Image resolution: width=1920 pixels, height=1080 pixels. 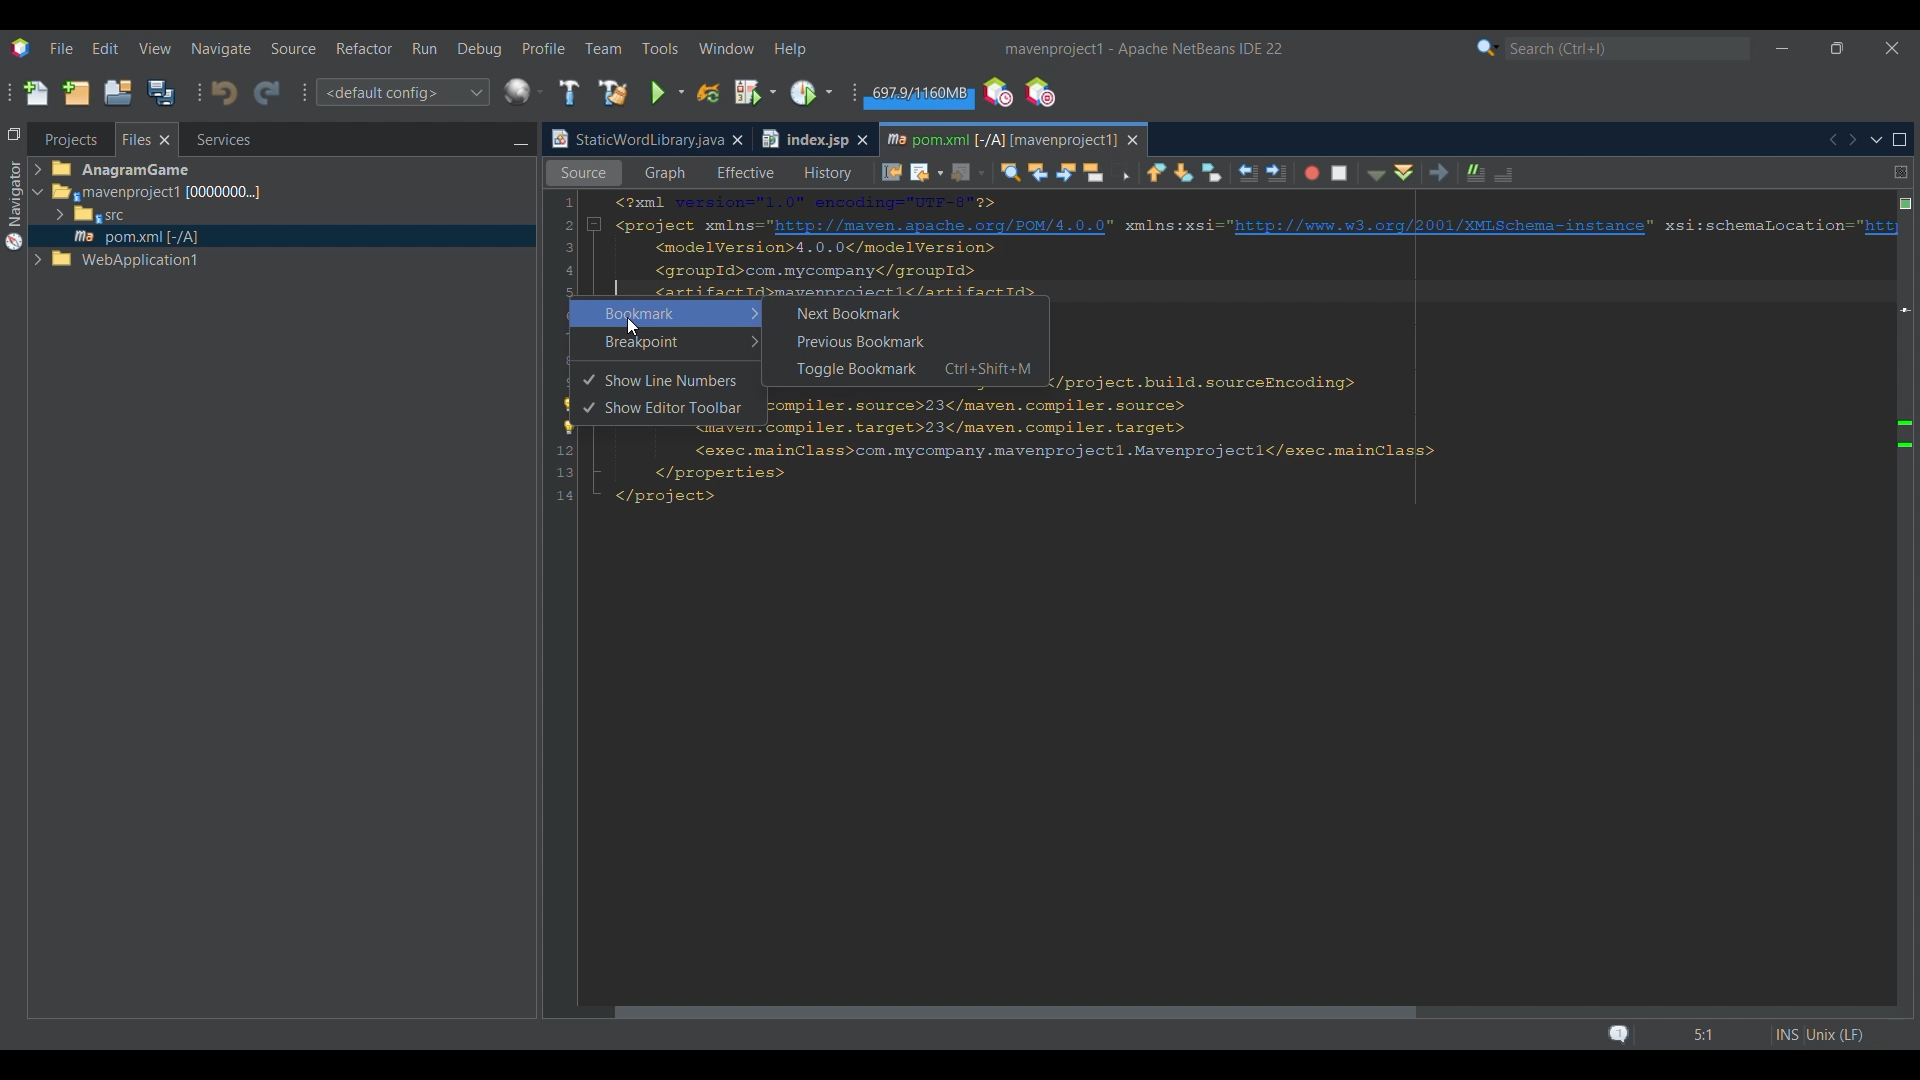 What do you see at coordinates (1096, 171) in the screenshot?
I see `Toggle highlight search` at bounding box center [1096, 171].